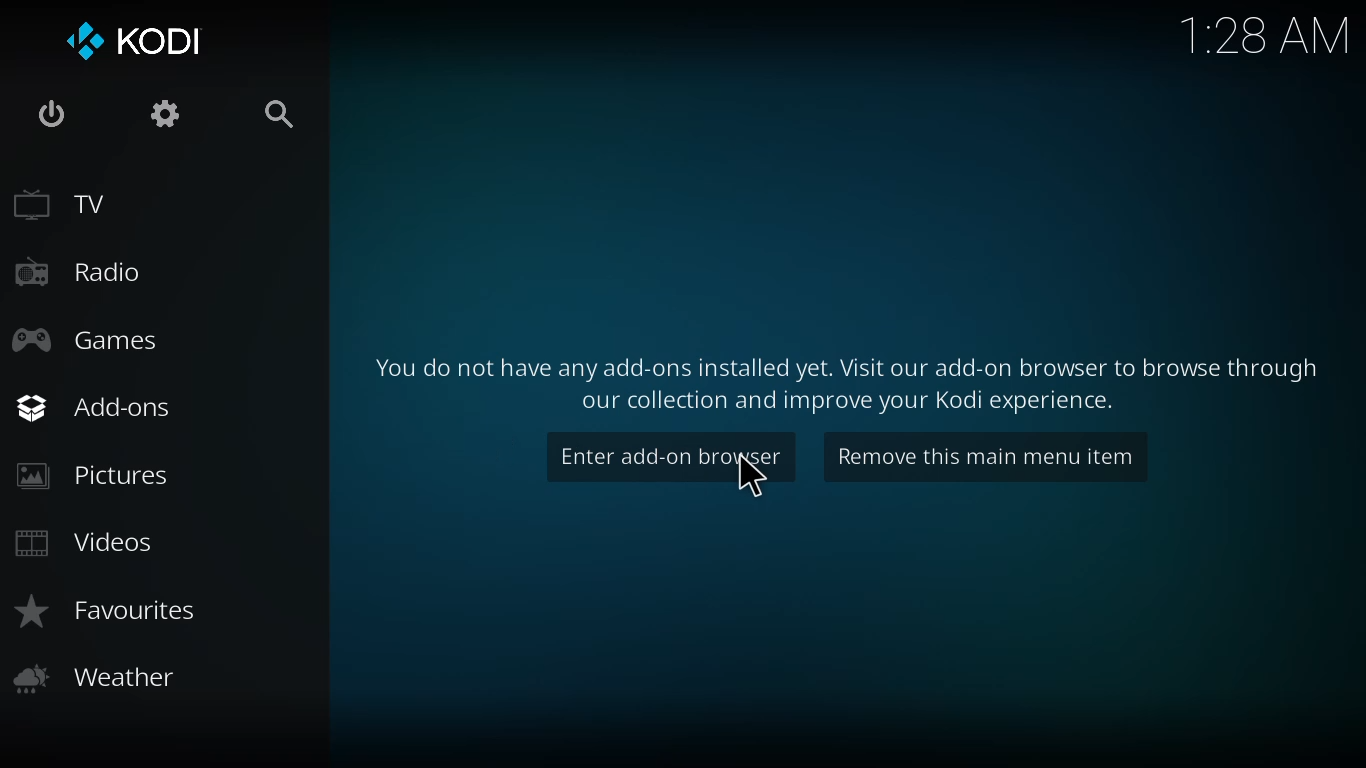 Image resolution: width=1366 pixels, height=768 pixels. I want to click on search, so click(285, 114).